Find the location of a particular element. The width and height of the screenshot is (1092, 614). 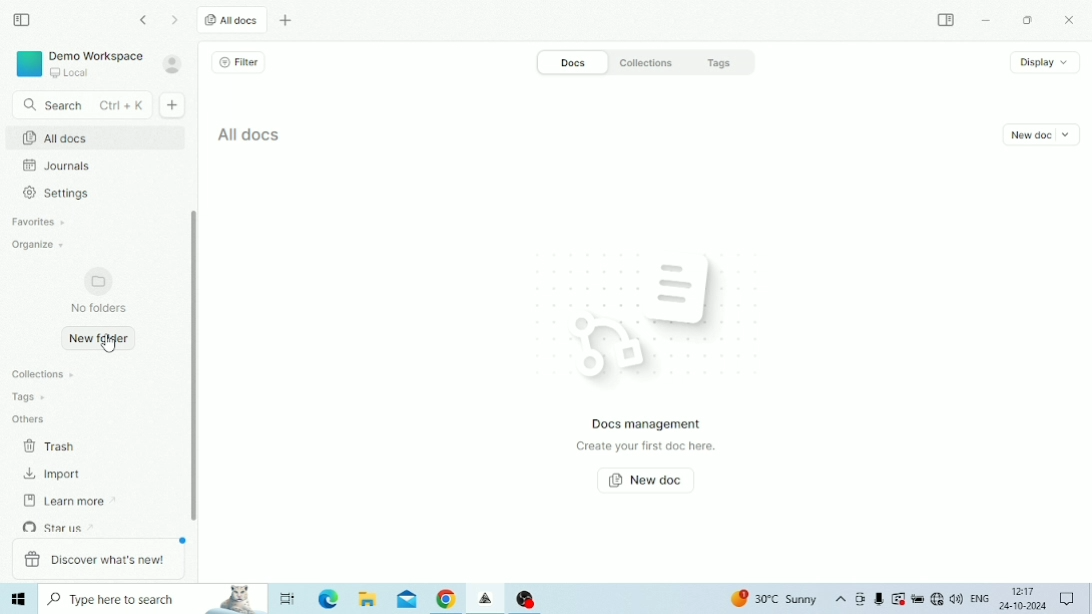

Warning is located at coordinates (898, 598).